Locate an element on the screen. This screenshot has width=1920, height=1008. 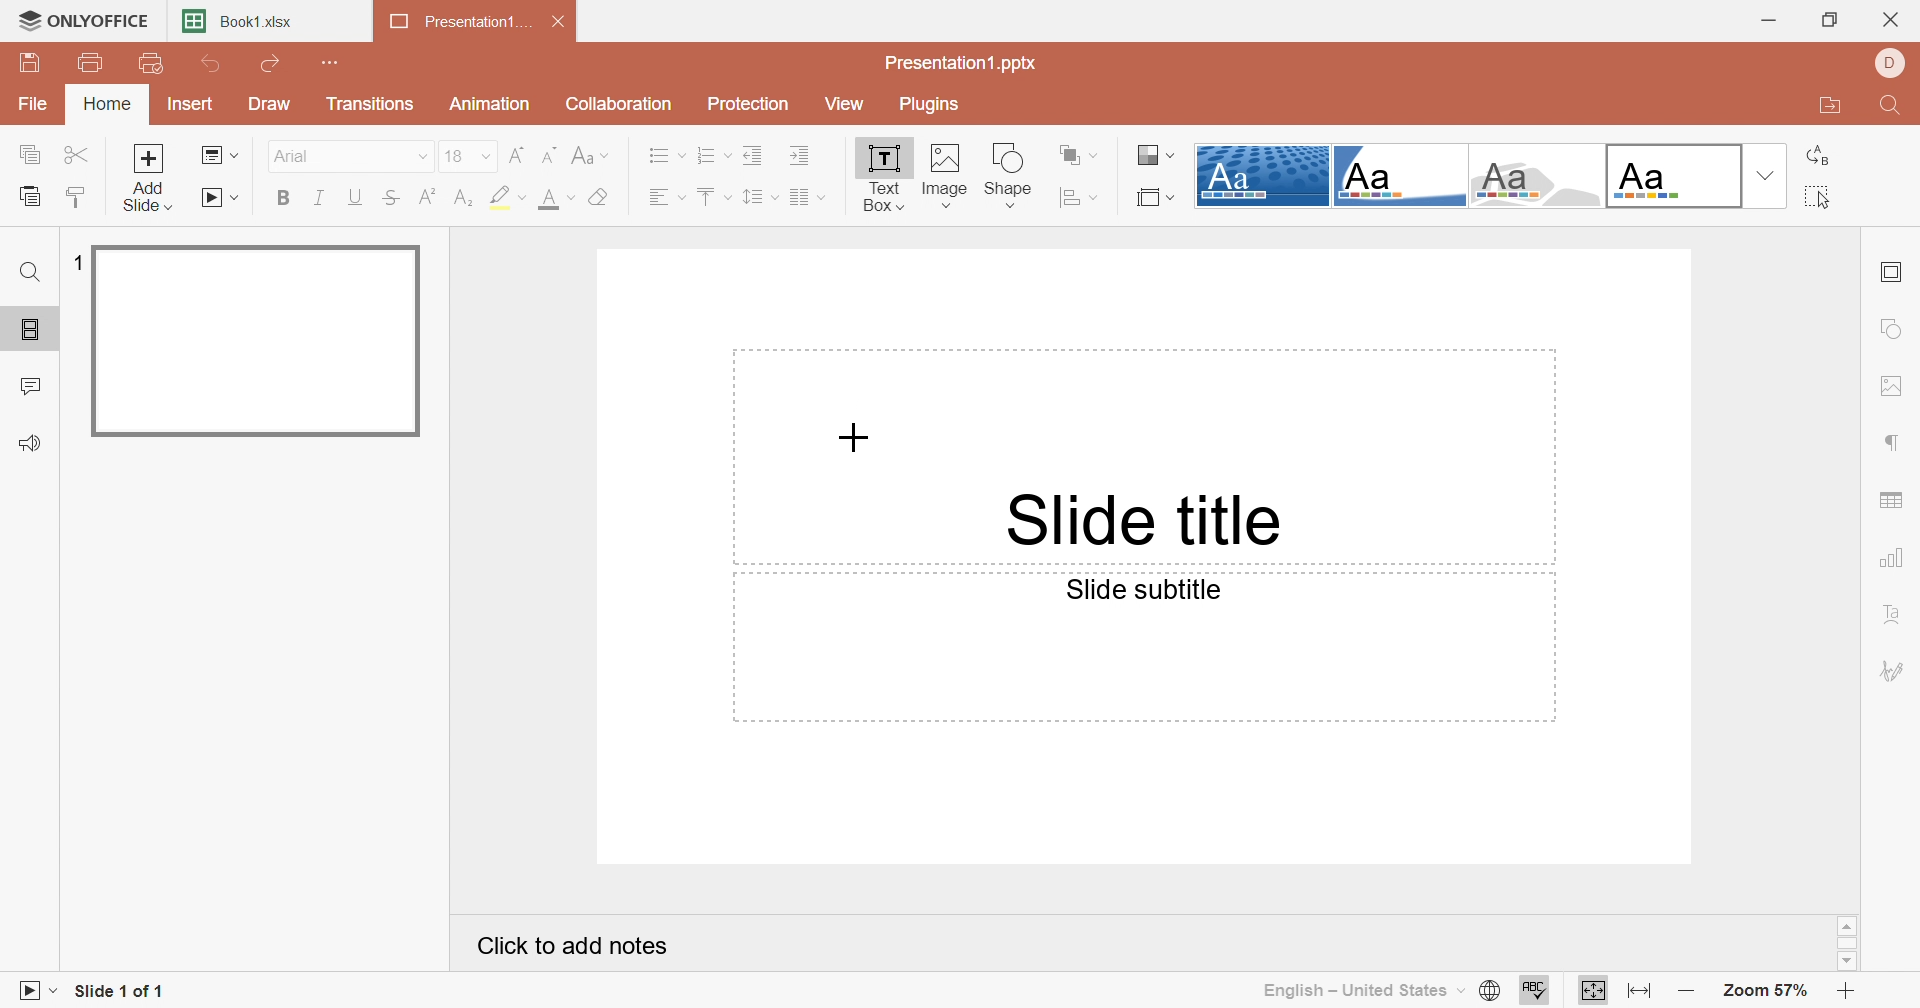
Horizontal align is located at coordinates (663, 197).